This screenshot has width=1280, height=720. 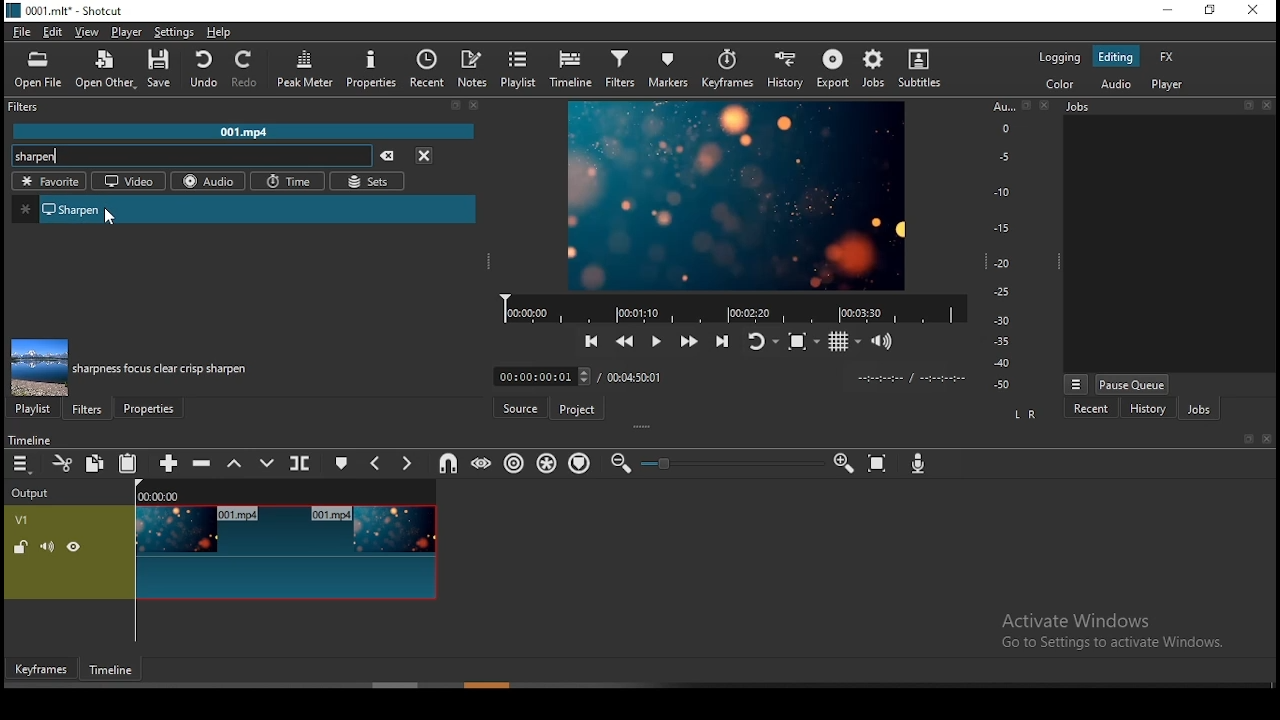 I want to click on copy, so click(x=94, y=463).